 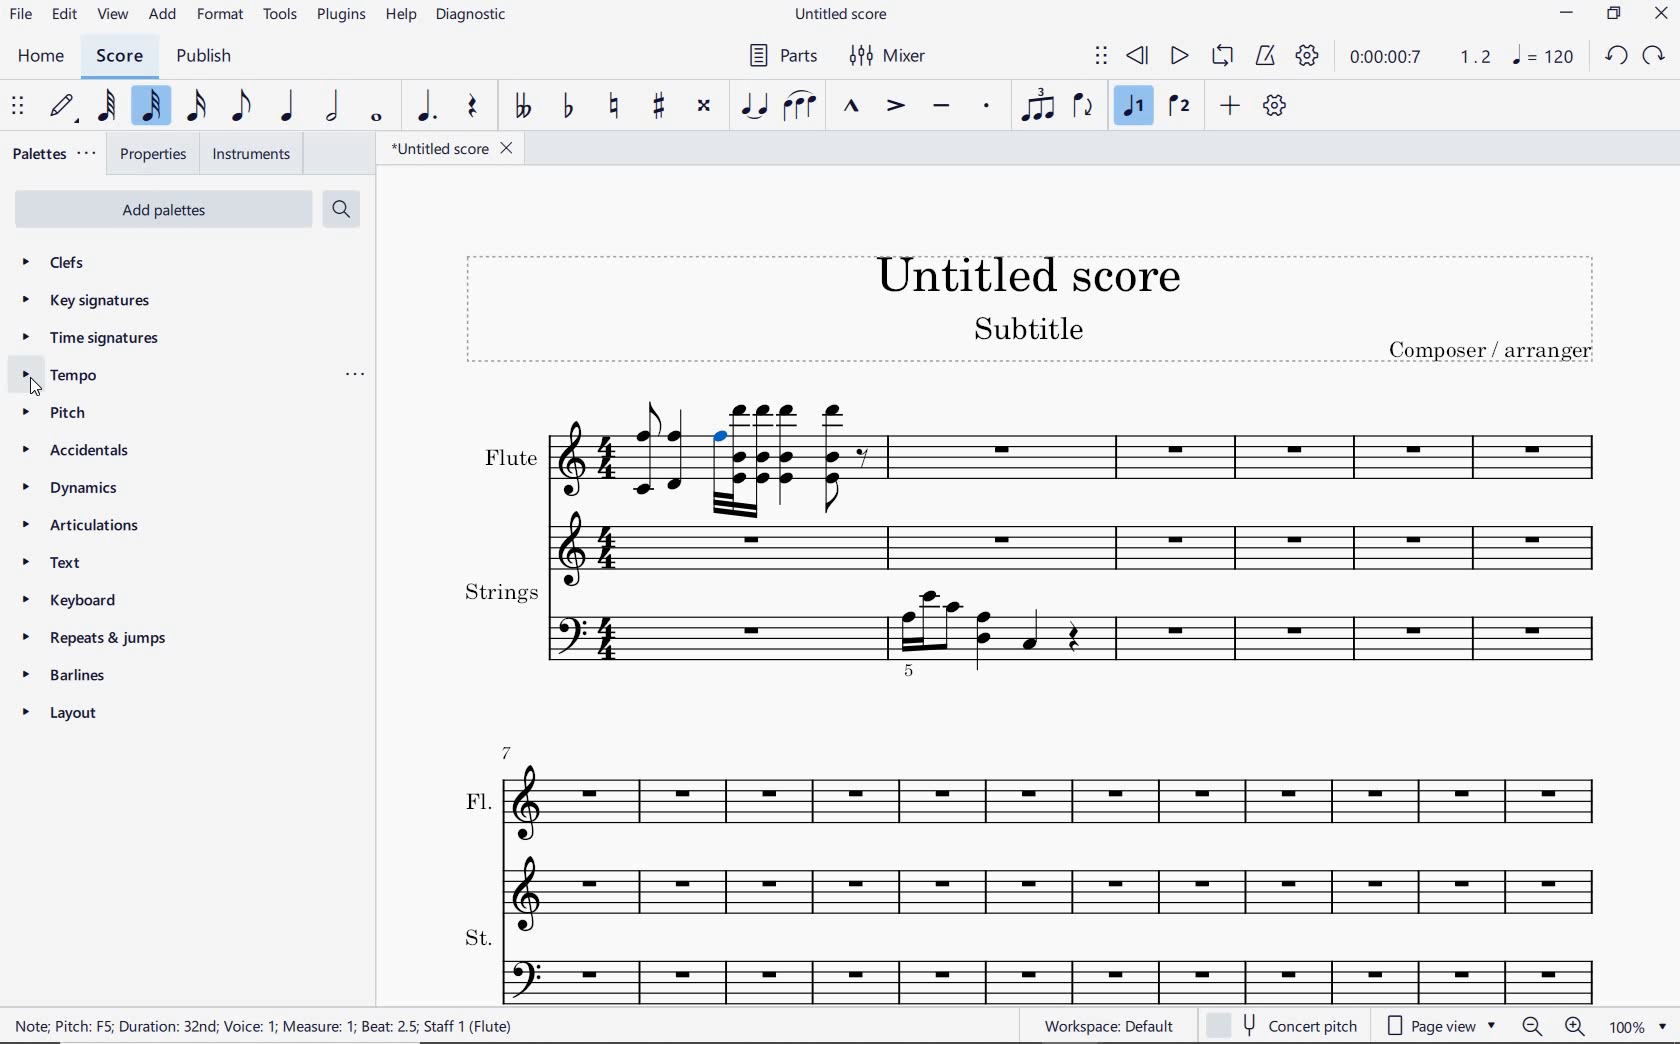 I want to click on articulations, so click(x=92, y=526).